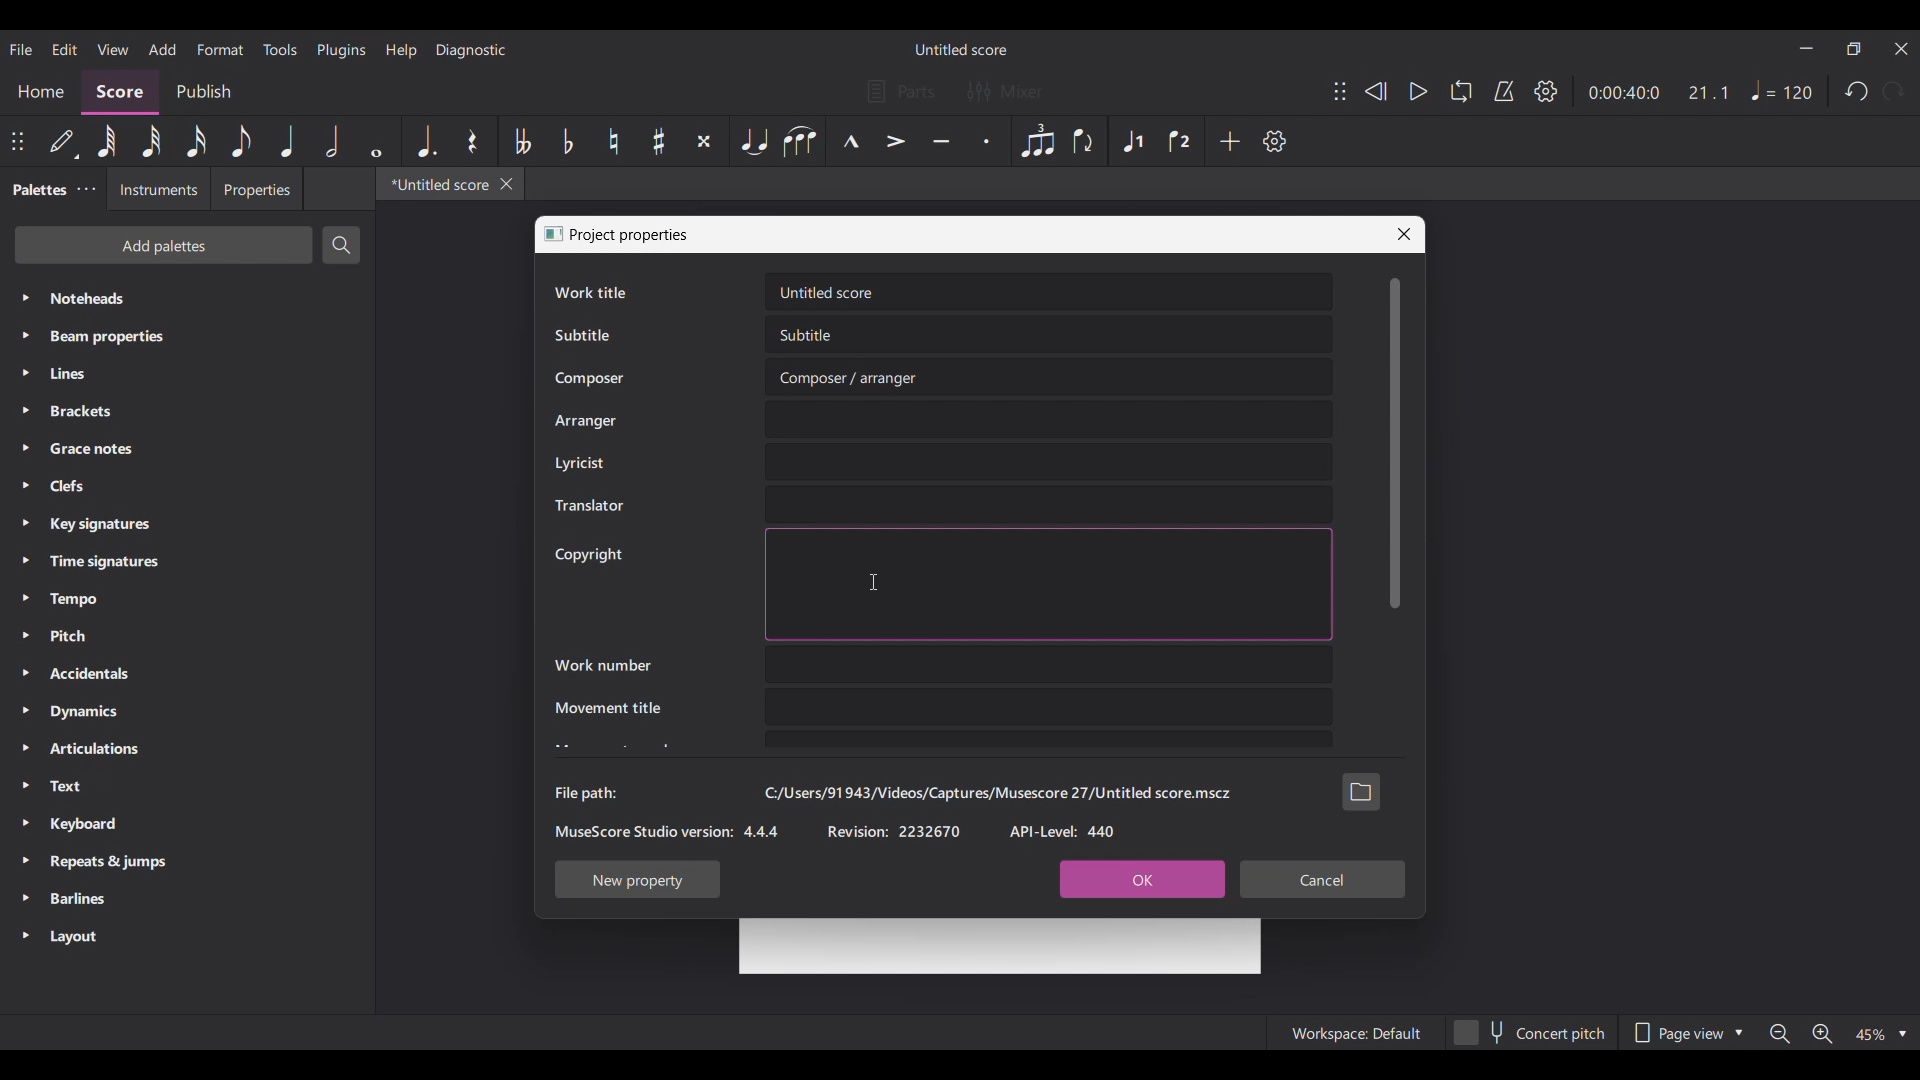 The image size is (1920, 1080). What do you see at coordinates (1322, 880) in the screenshot?
I see `Cancel` at bounding box center [1322, 880].